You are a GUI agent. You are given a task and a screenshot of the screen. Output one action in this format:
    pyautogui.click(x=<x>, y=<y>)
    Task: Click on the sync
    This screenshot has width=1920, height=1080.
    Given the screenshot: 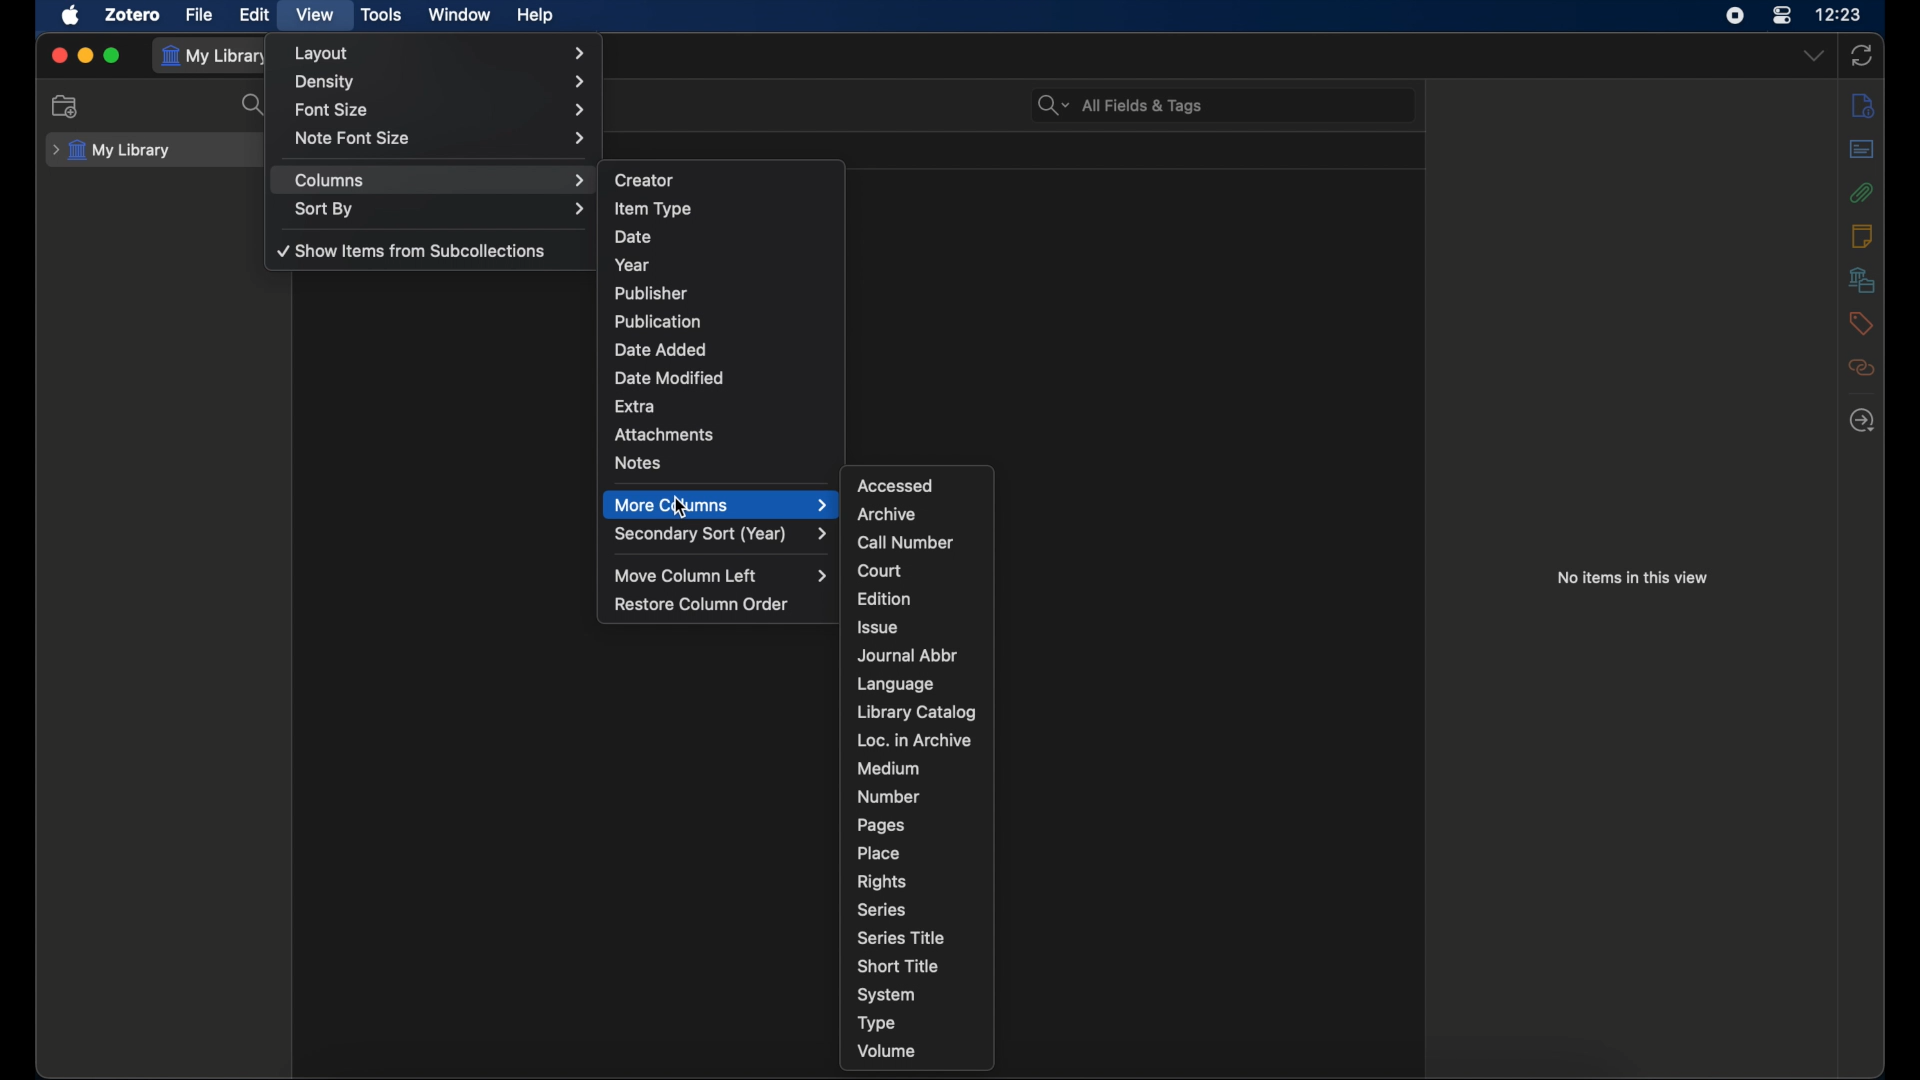 What is the action you would take?
    pyautogui.click(x=1861, y=55)
    